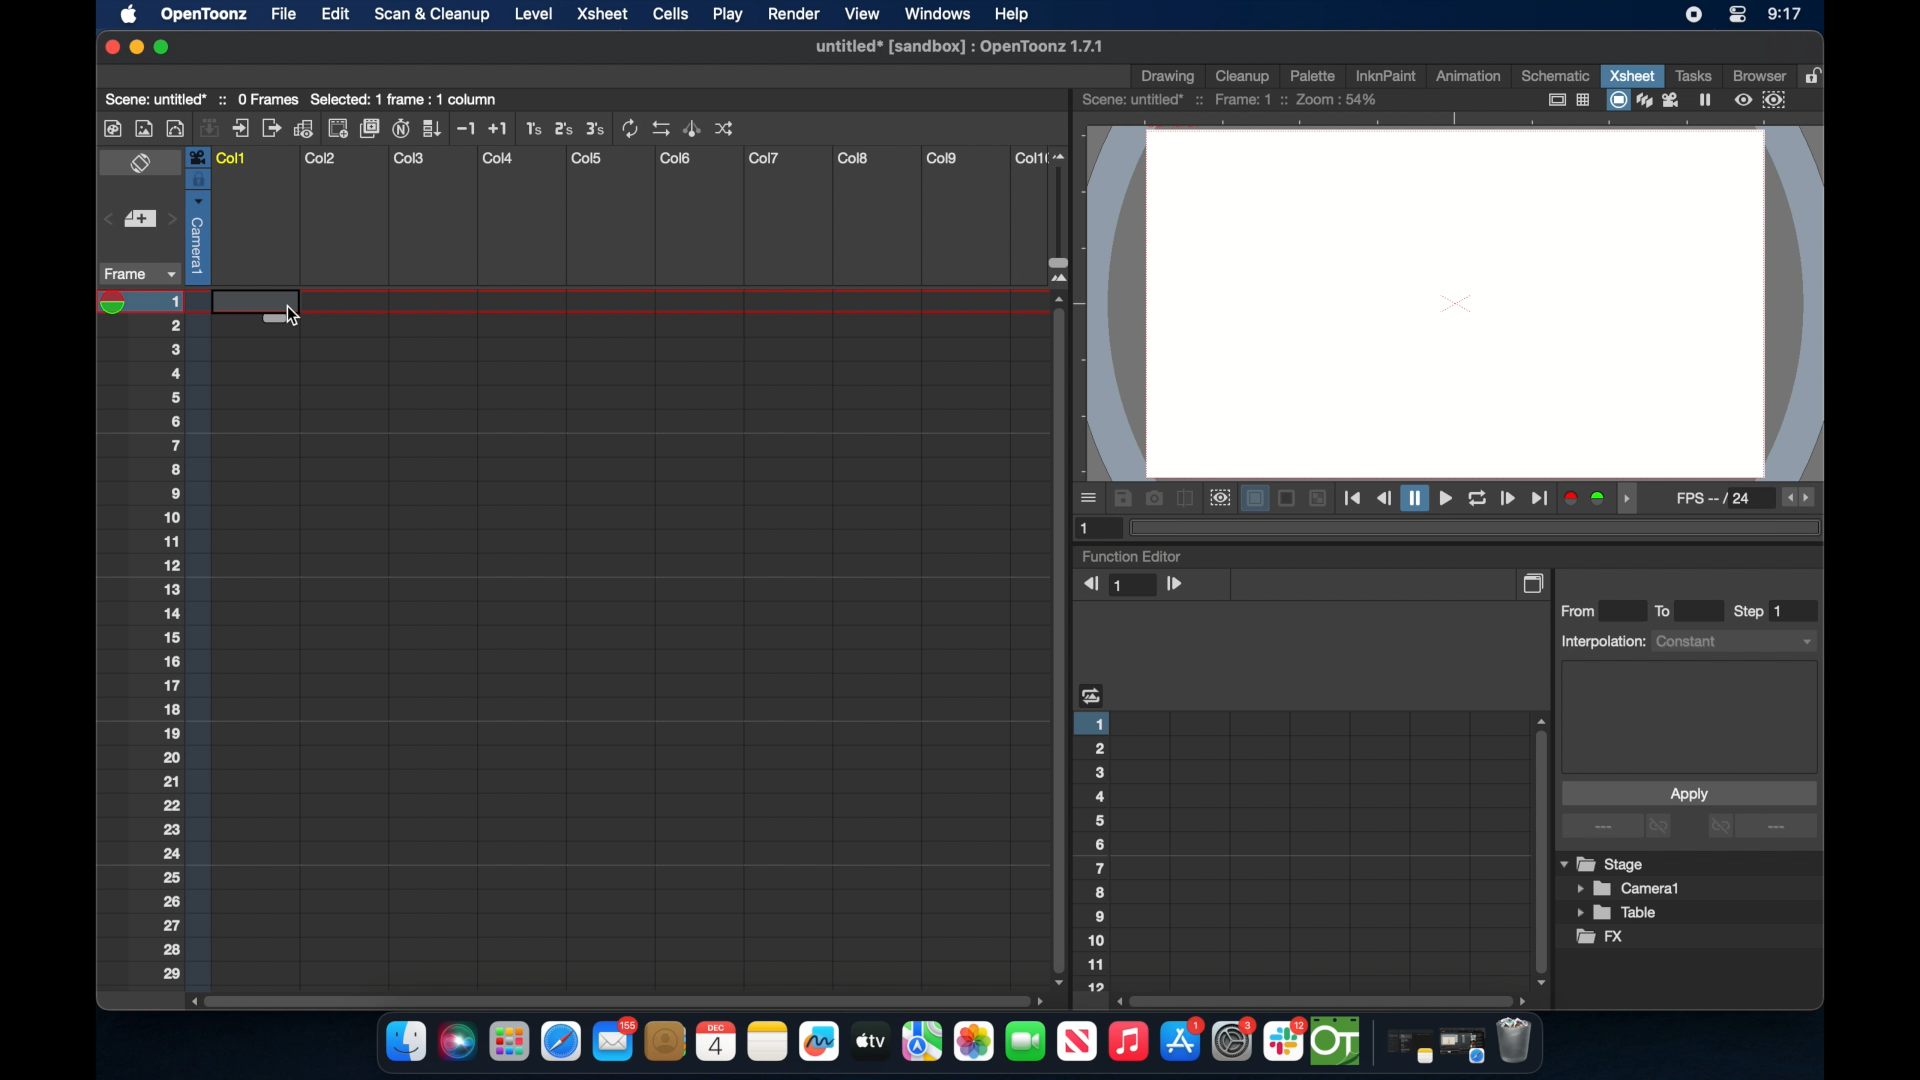 Image resolution: width=1920 pixels, height=1080 pixels. Describe the element at coordinates (1405, 1048) in the screenshot. I see `notes` at that location.